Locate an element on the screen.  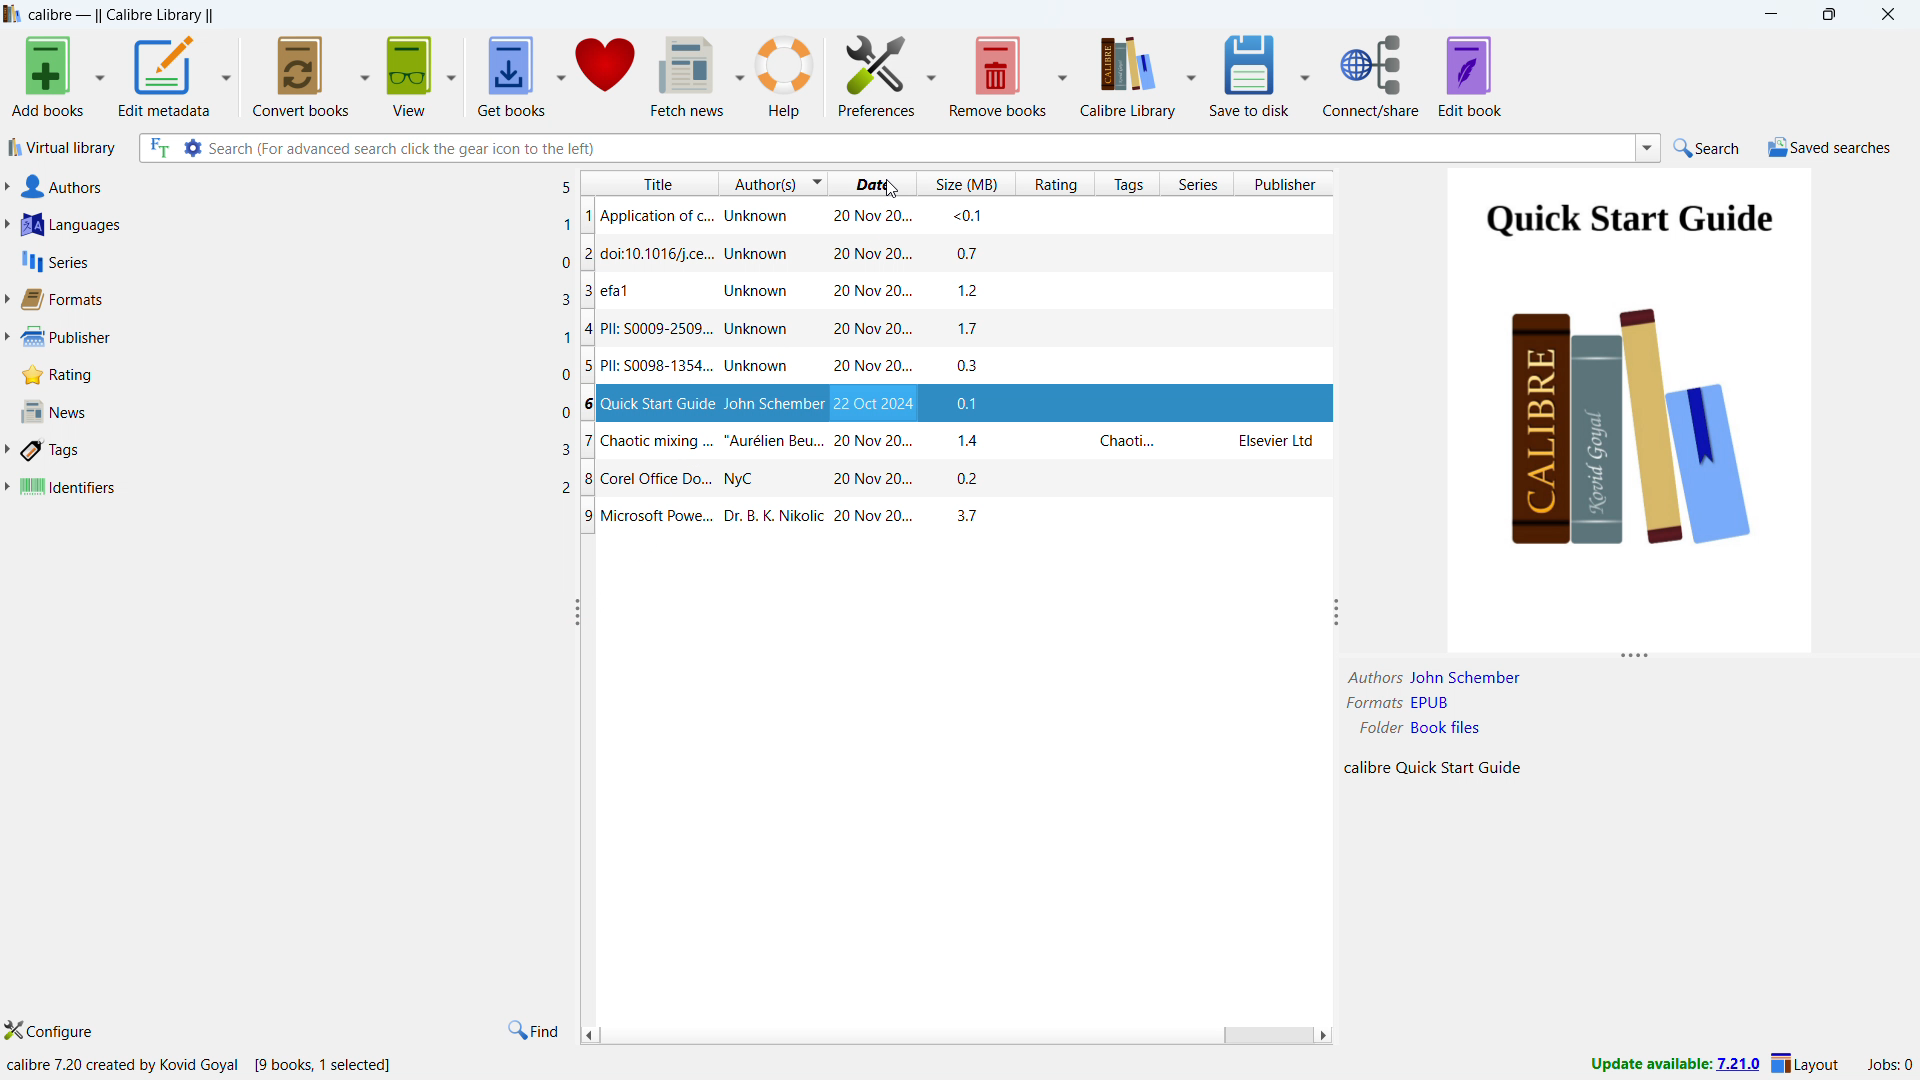
rating is located at coordinates (1056, 184).